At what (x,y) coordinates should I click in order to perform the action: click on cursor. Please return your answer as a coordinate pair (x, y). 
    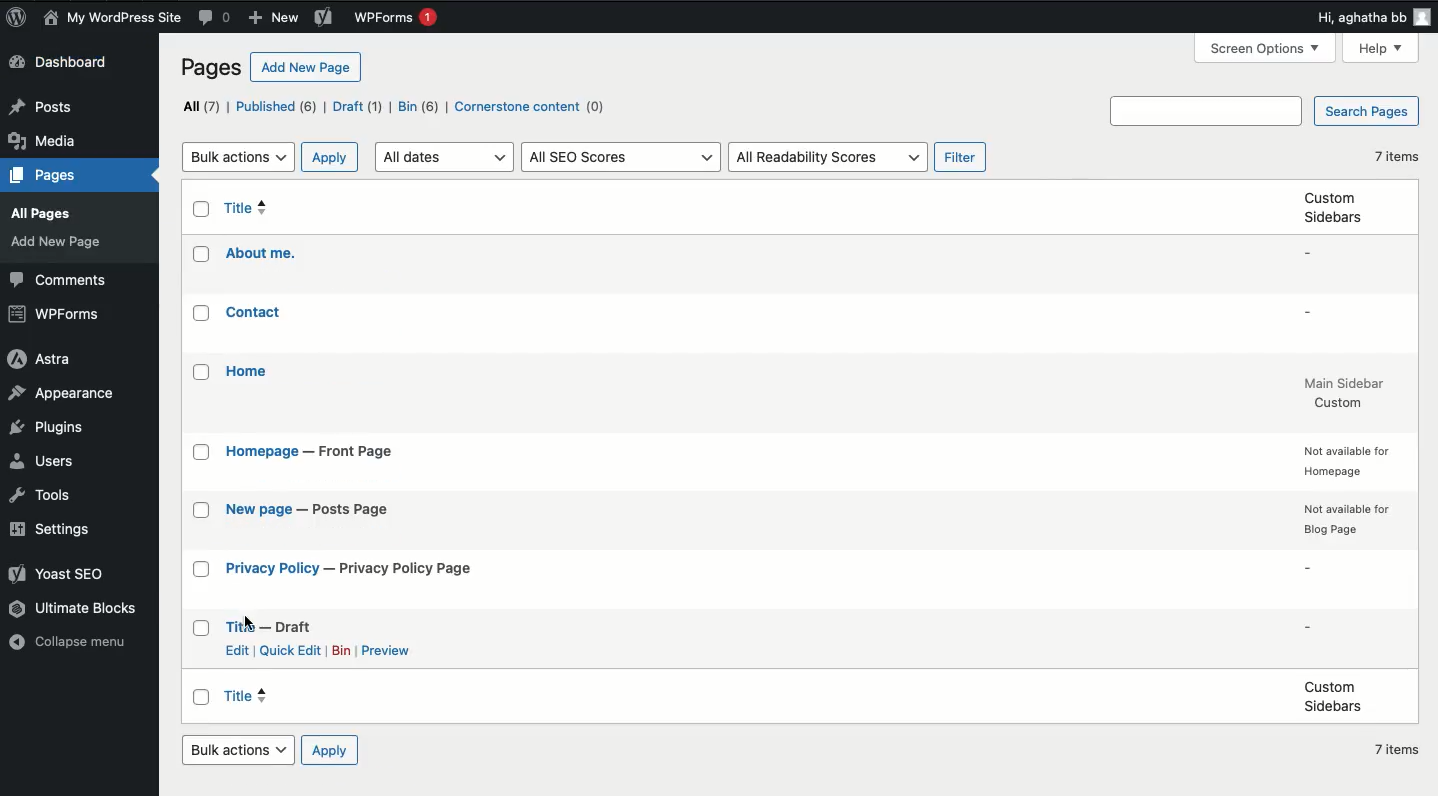
    Looking at the image, I should click on (252, 623).